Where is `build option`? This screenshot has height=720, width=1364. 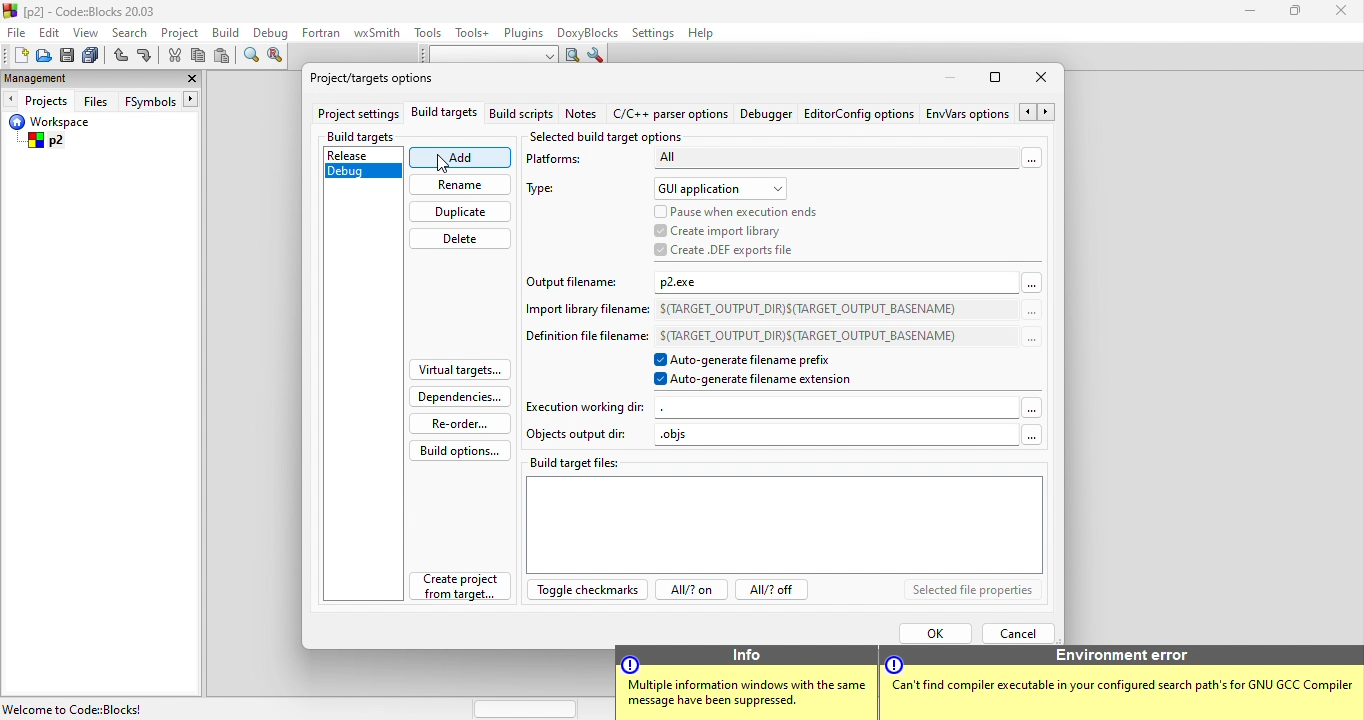
build option is located at coordinates (454, 449).